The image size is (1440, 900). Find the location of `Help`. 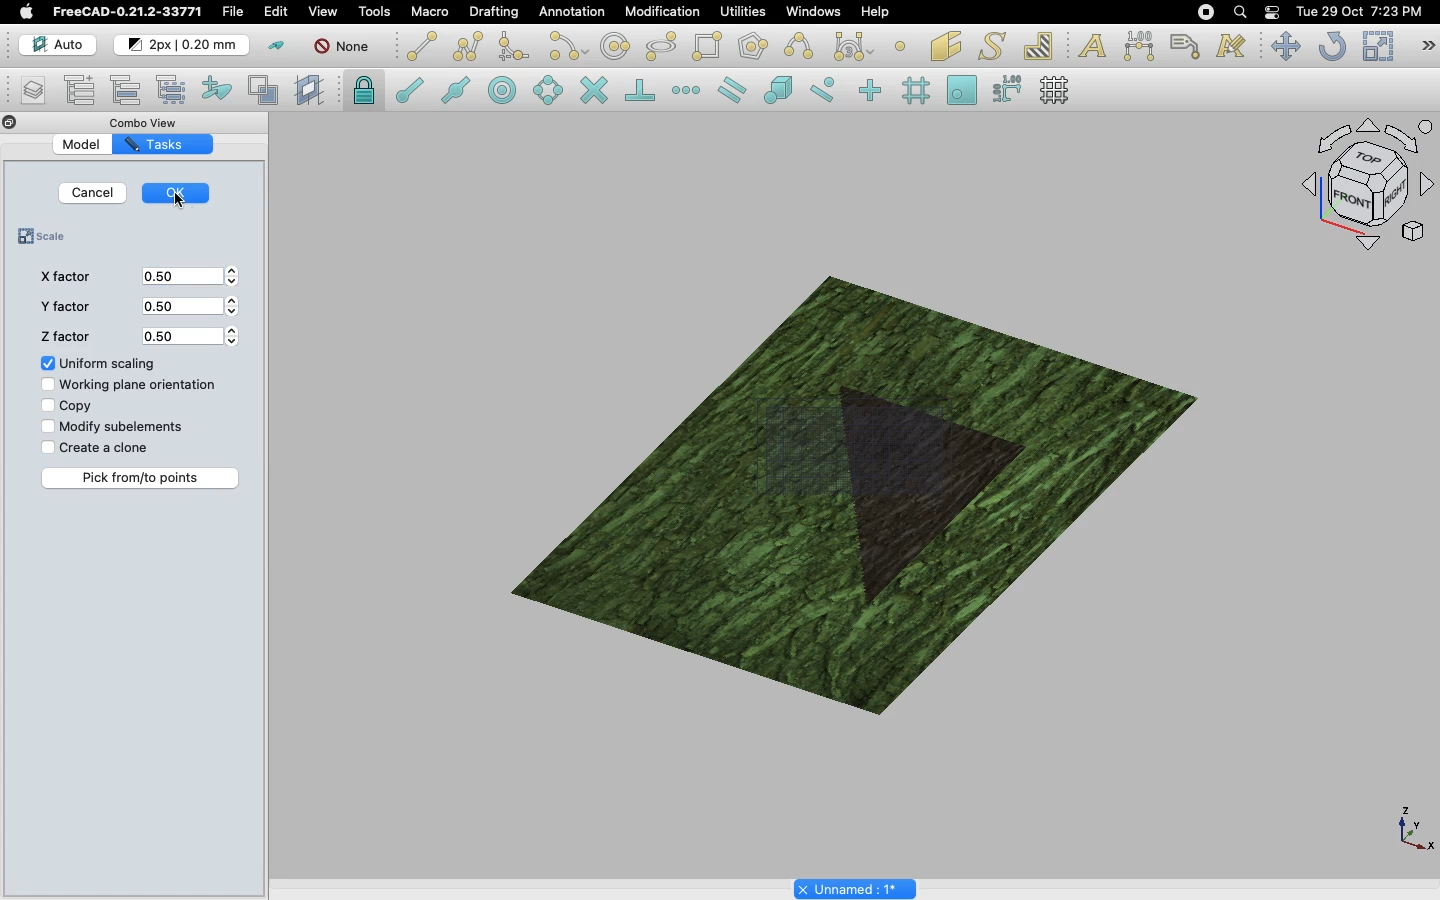

Help is located at coordinates (876, 10).